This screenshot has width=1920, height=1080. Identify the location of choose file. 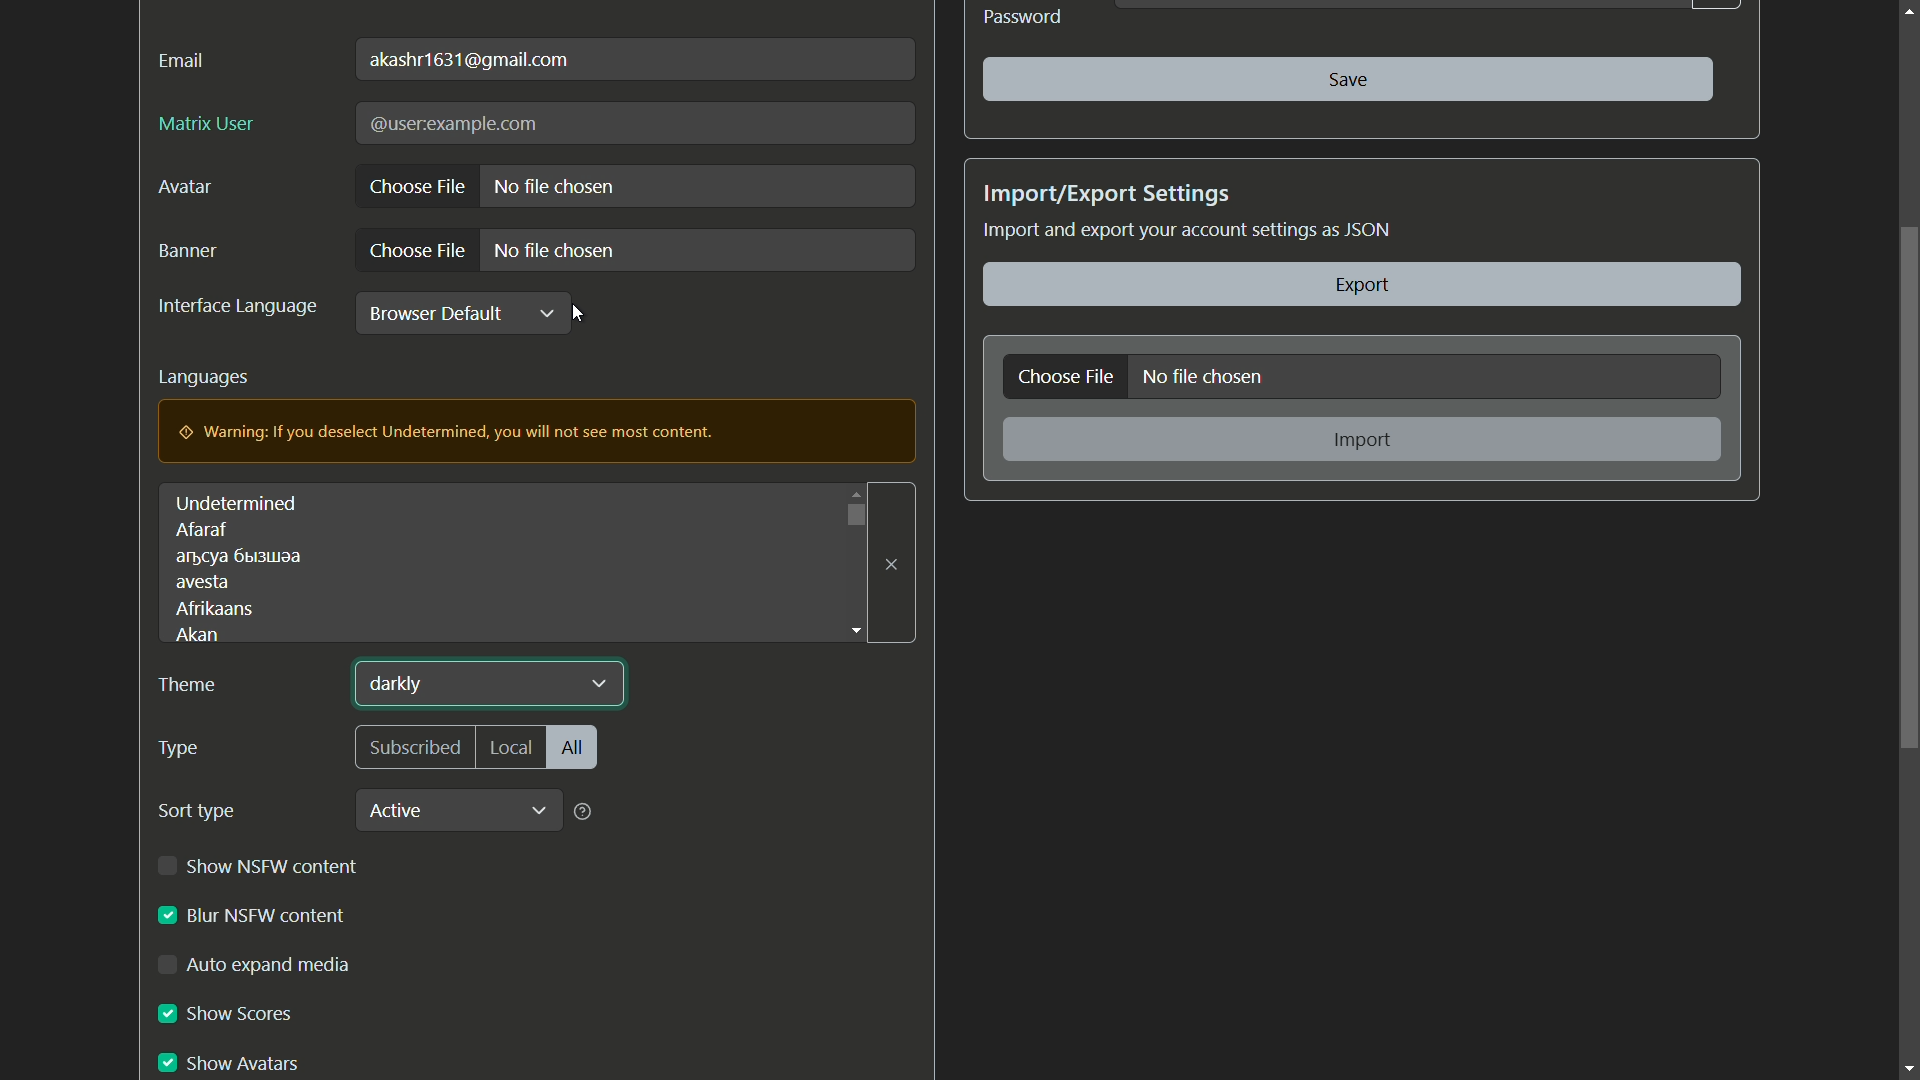
(419, 251).